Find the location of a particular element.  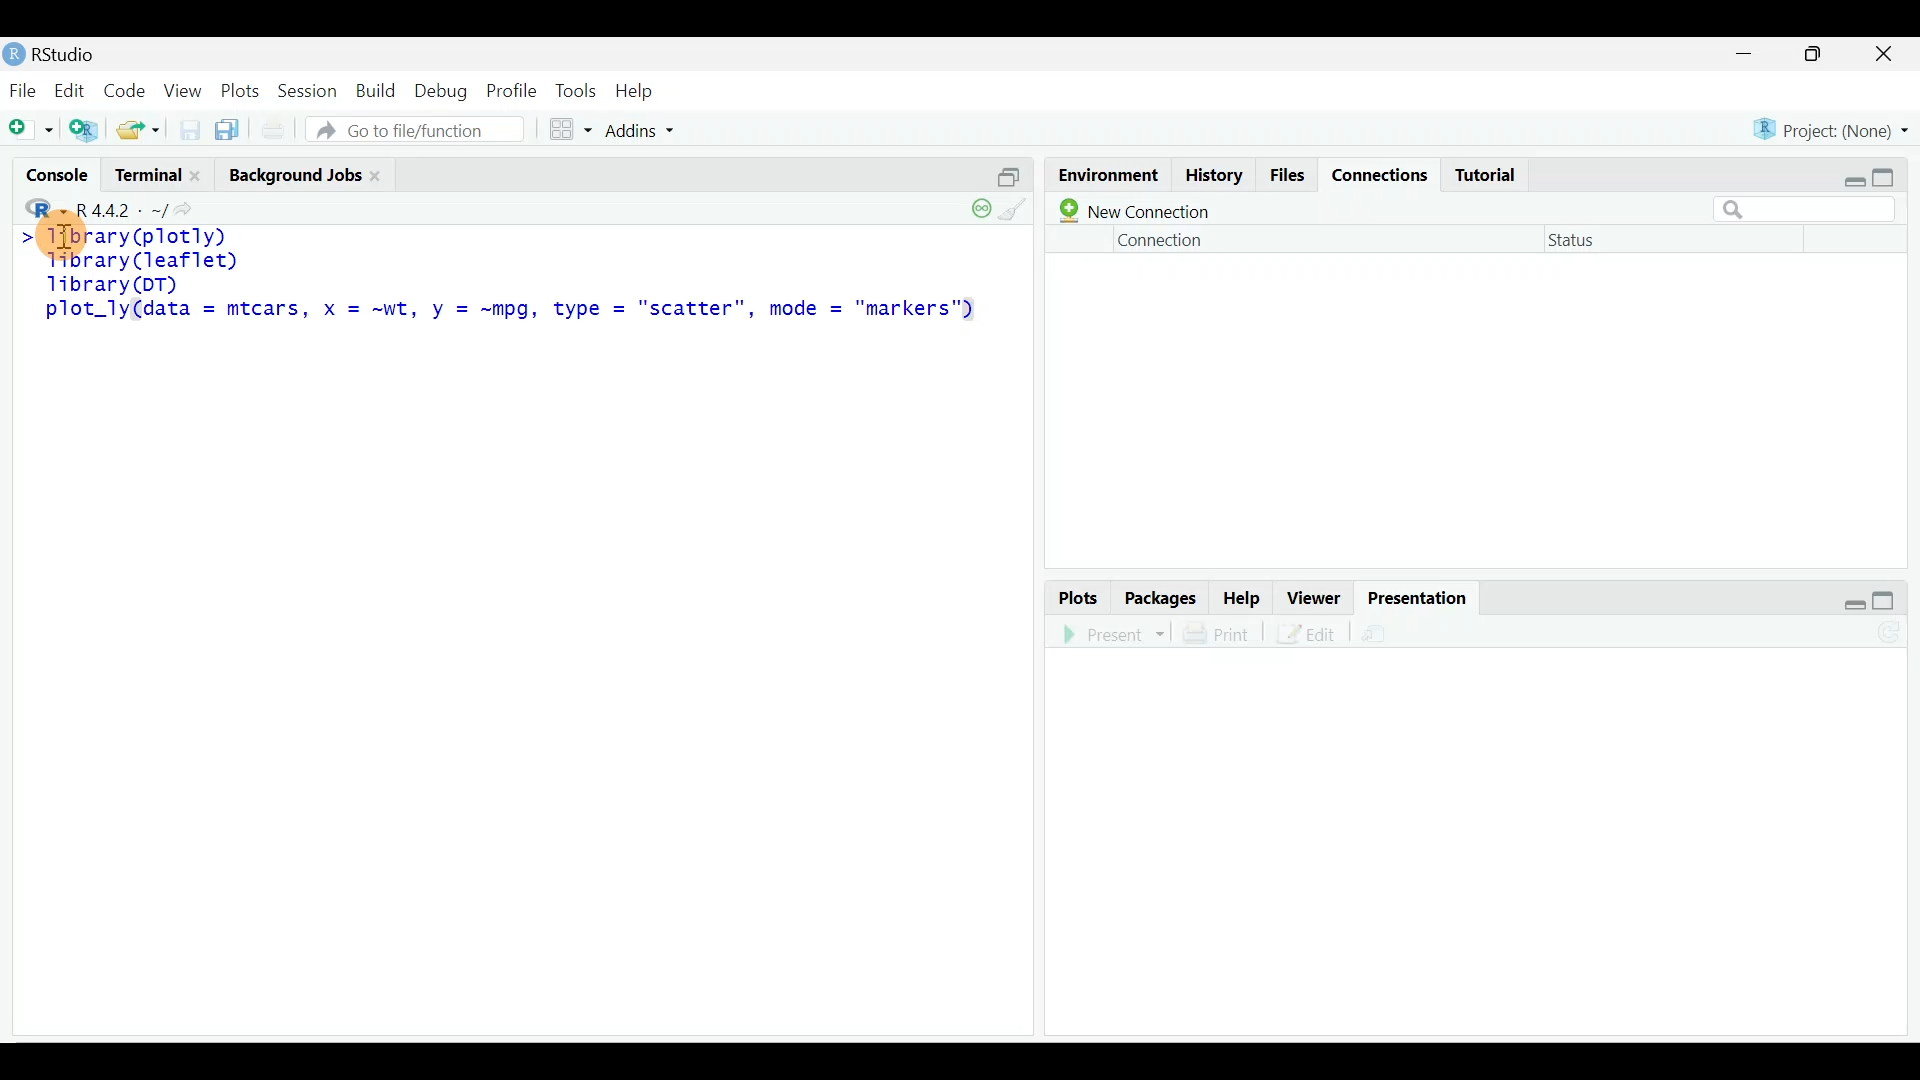

Edit is located at coordinates (73, 89).